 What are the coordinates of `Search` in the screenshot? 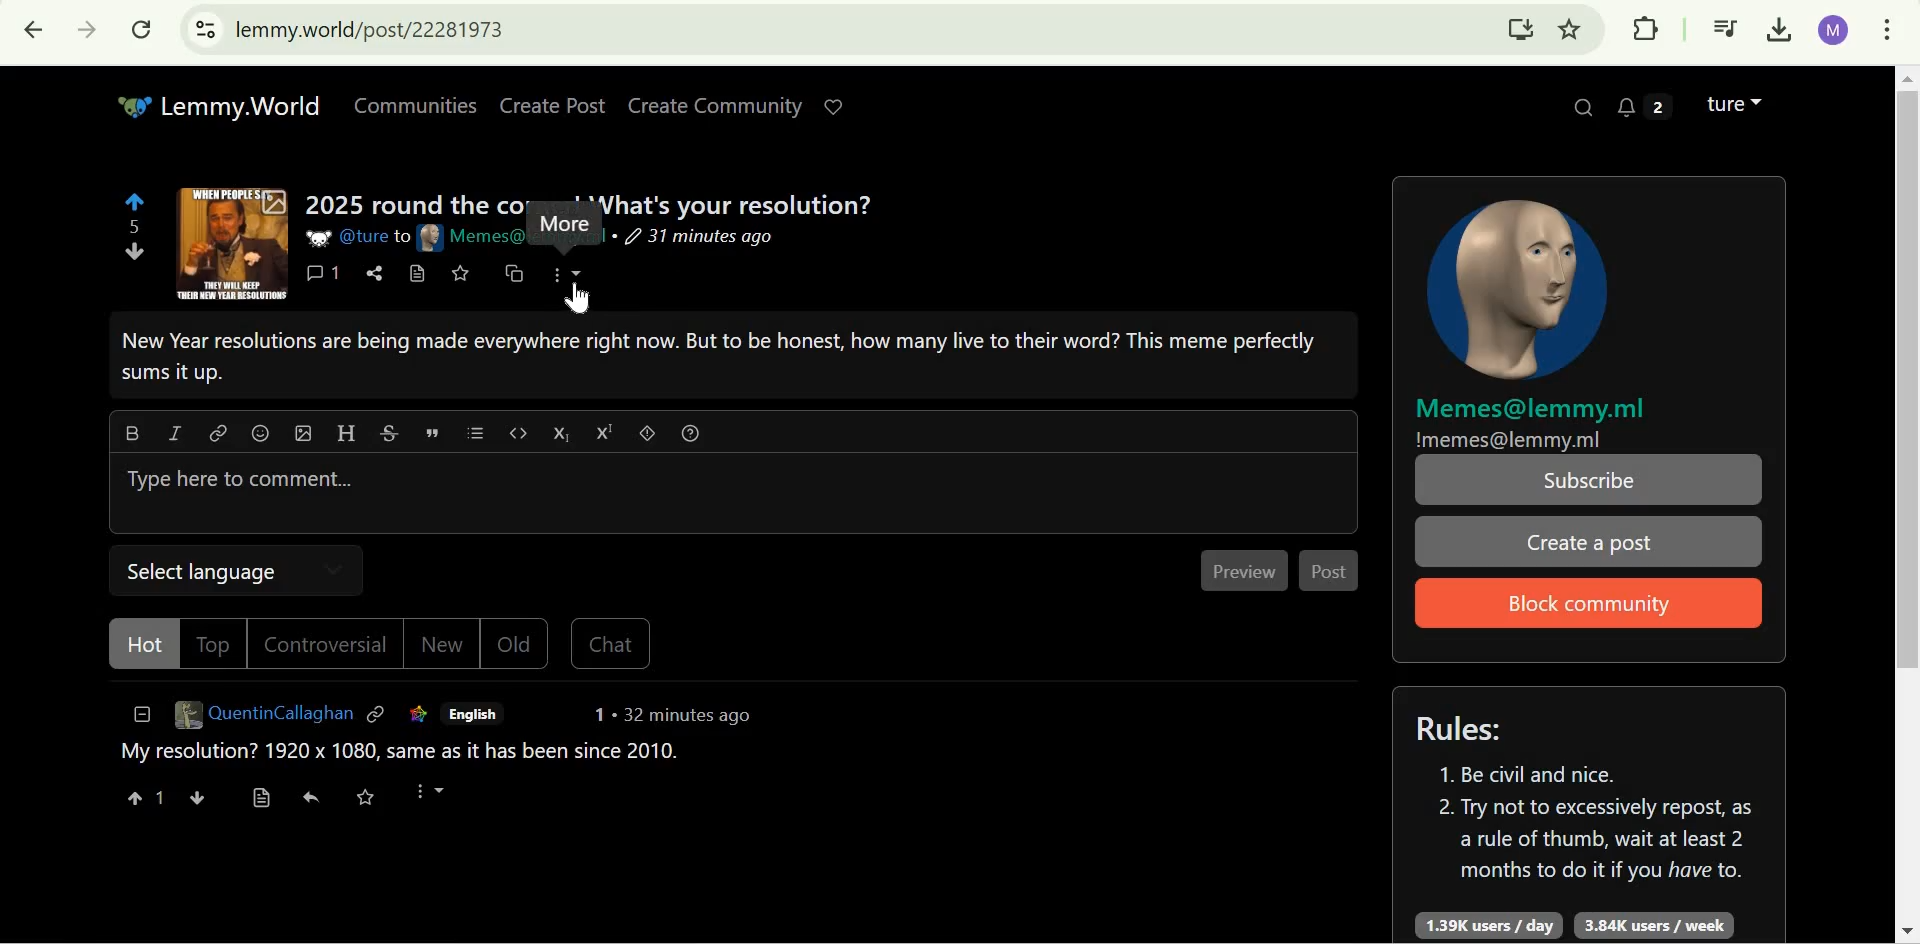 It's located at (1584, 105).